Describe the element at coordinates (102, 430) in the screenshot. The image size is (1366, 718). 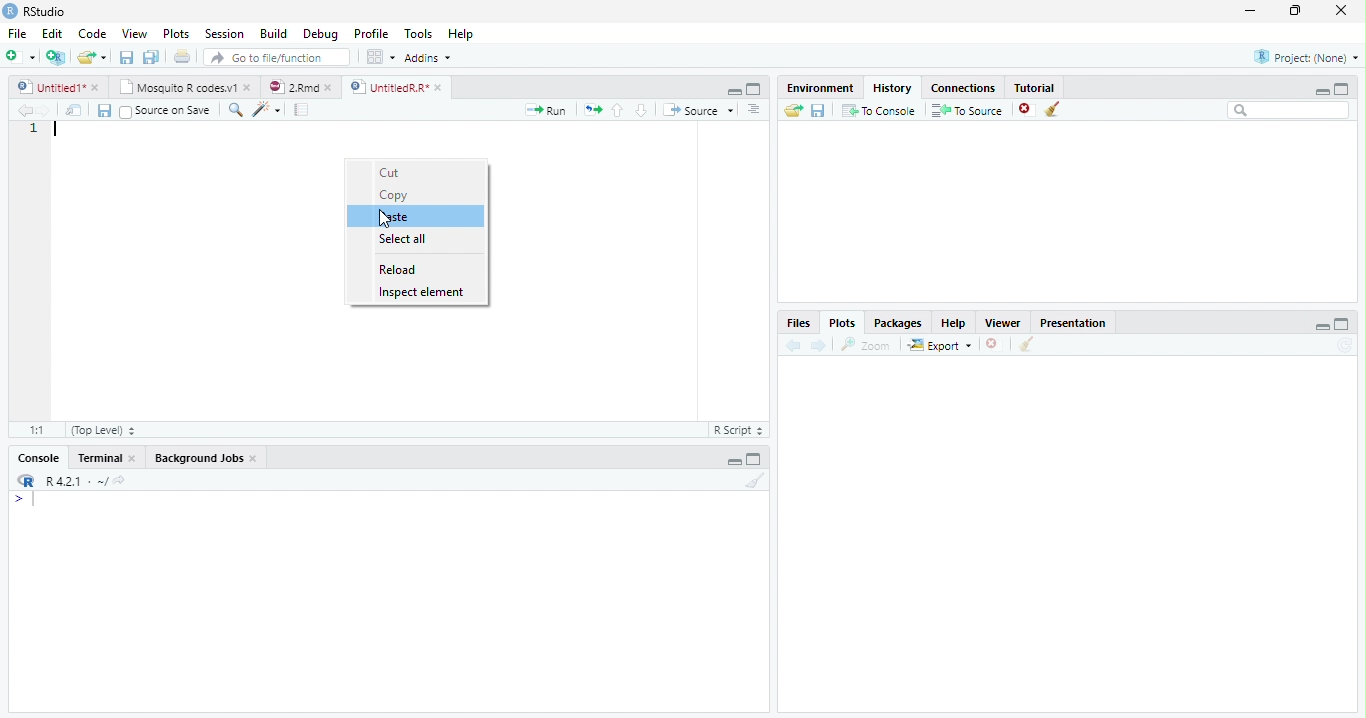
I see `Top level` at that location.